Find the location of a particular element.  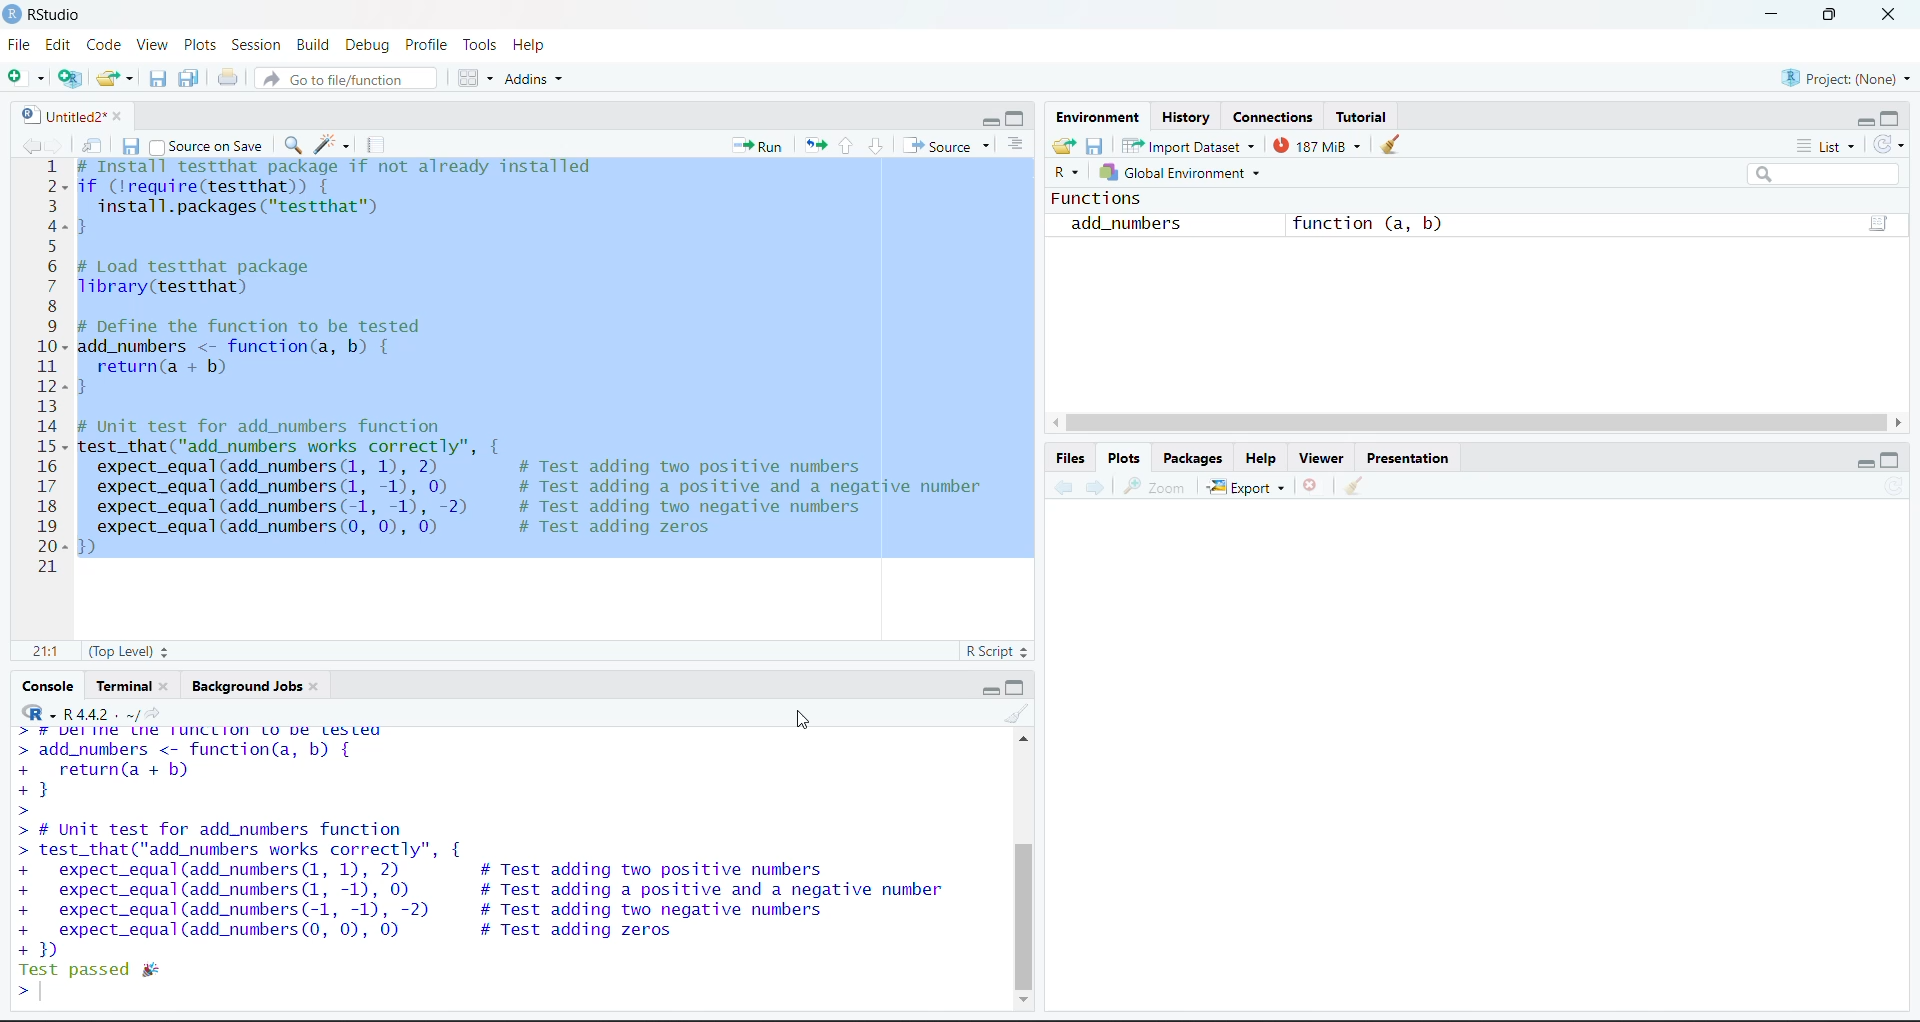

Addins is located at coordinates (536, 80).